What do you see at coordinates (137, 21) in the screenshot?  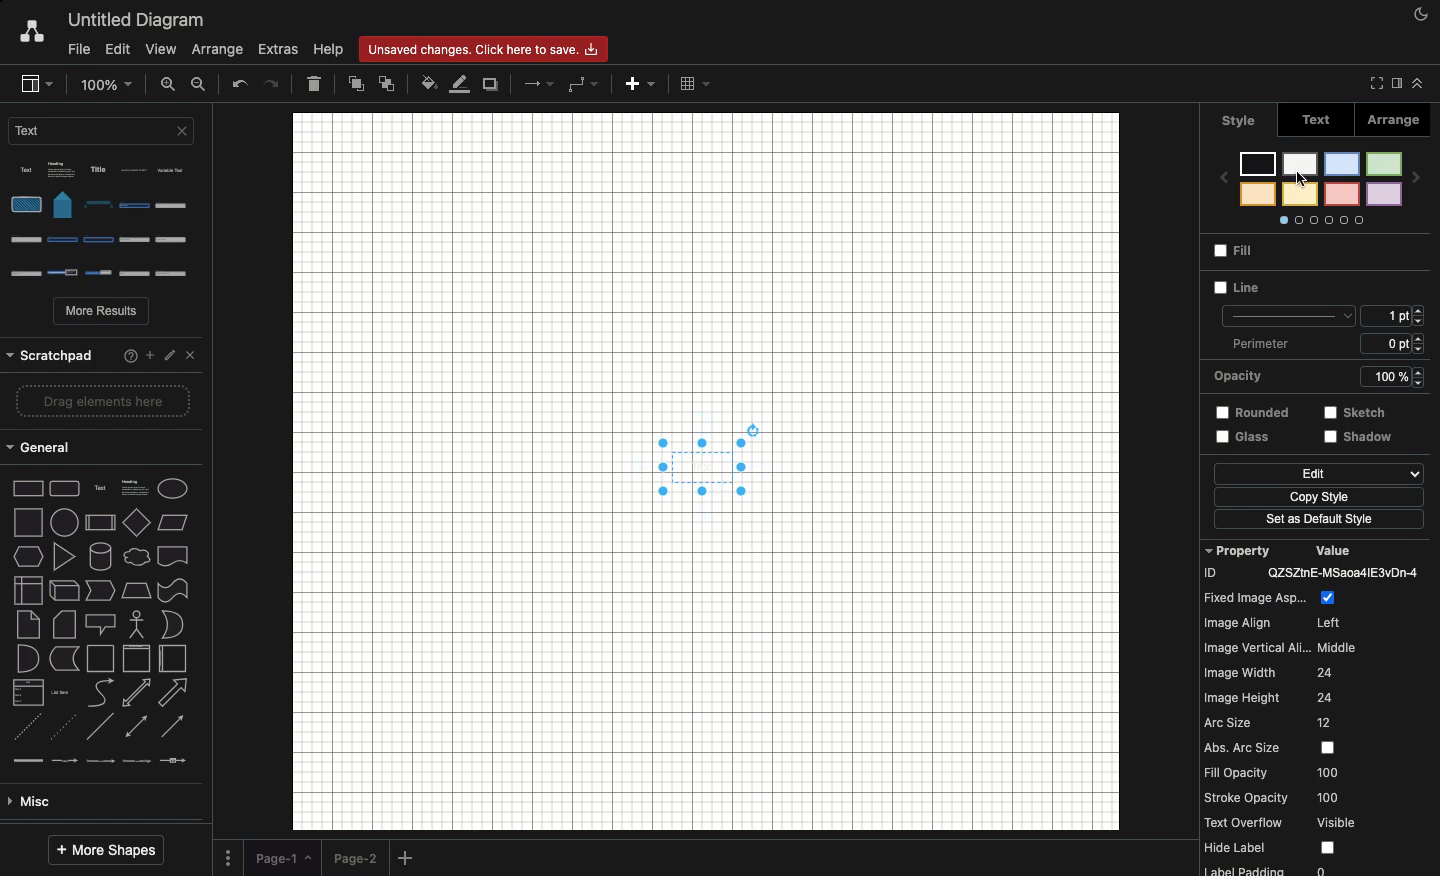 I see `Untitled` at bounding box center [137, 21].